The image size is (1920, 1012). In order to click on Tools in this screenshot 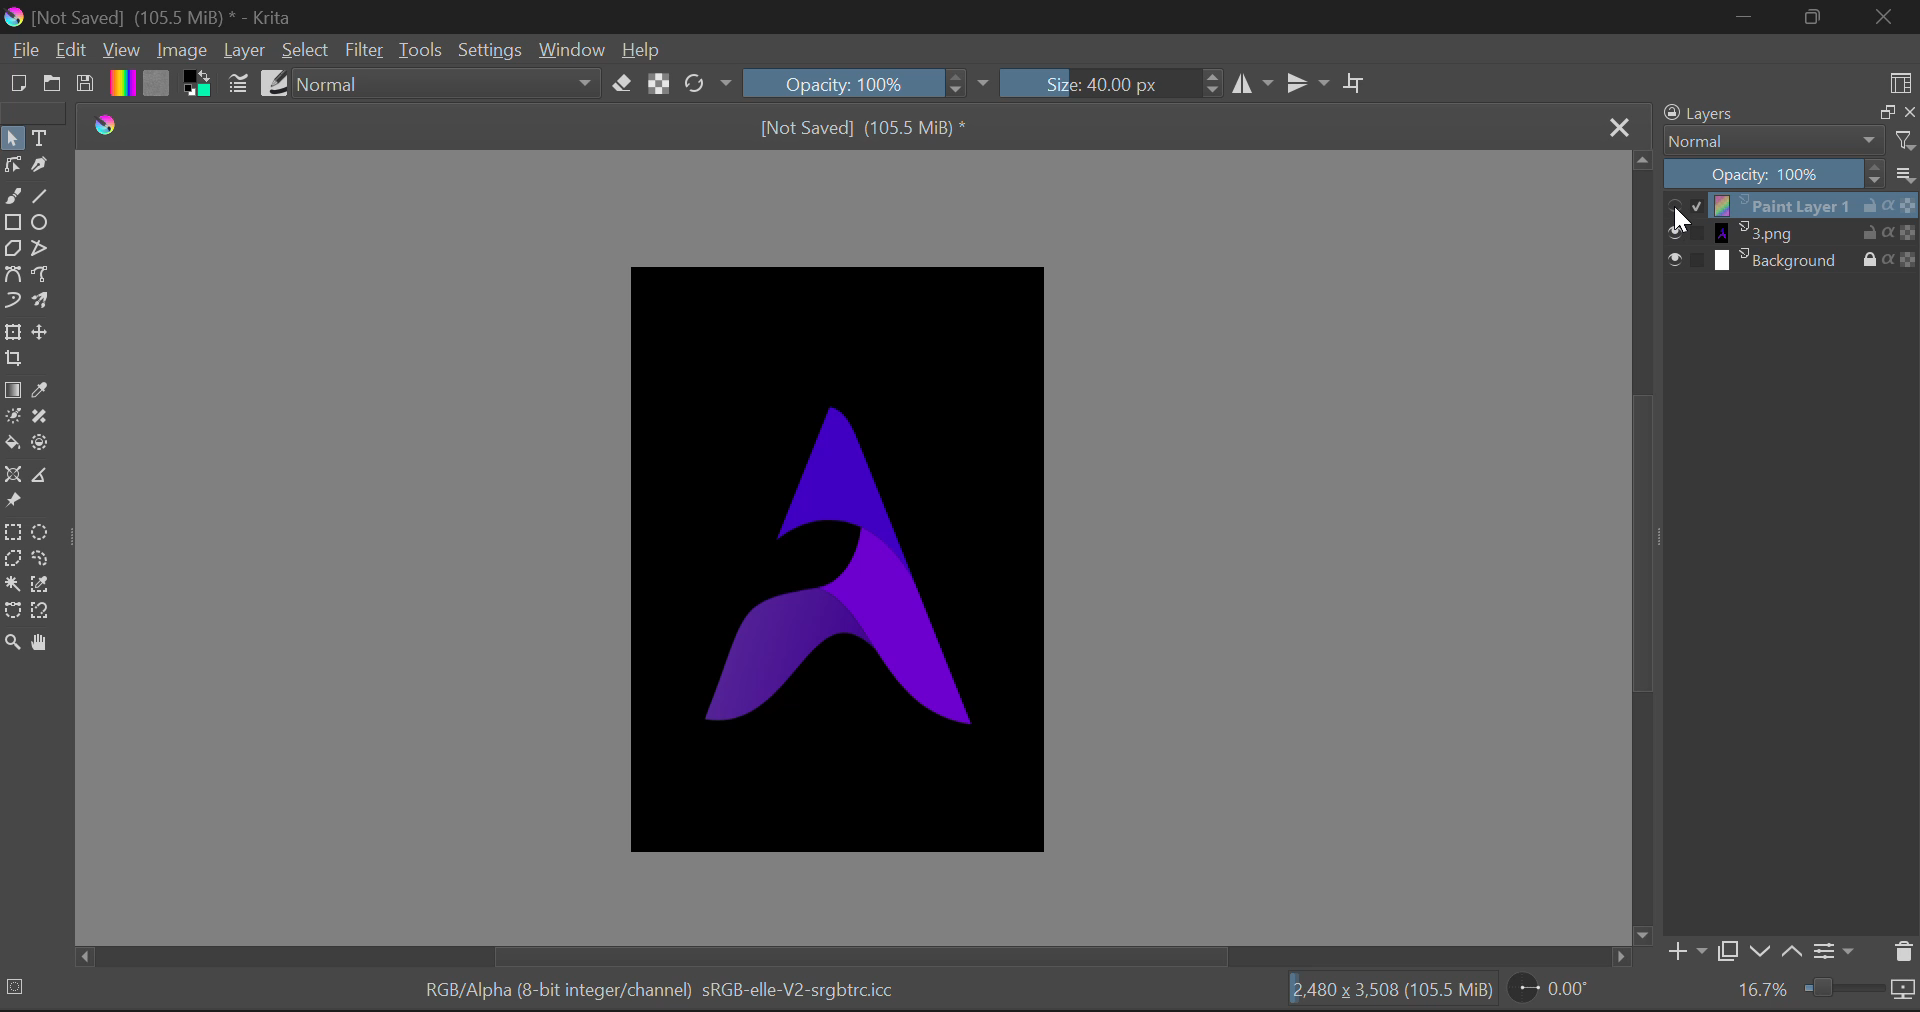, I will do `click(425, 50)`.